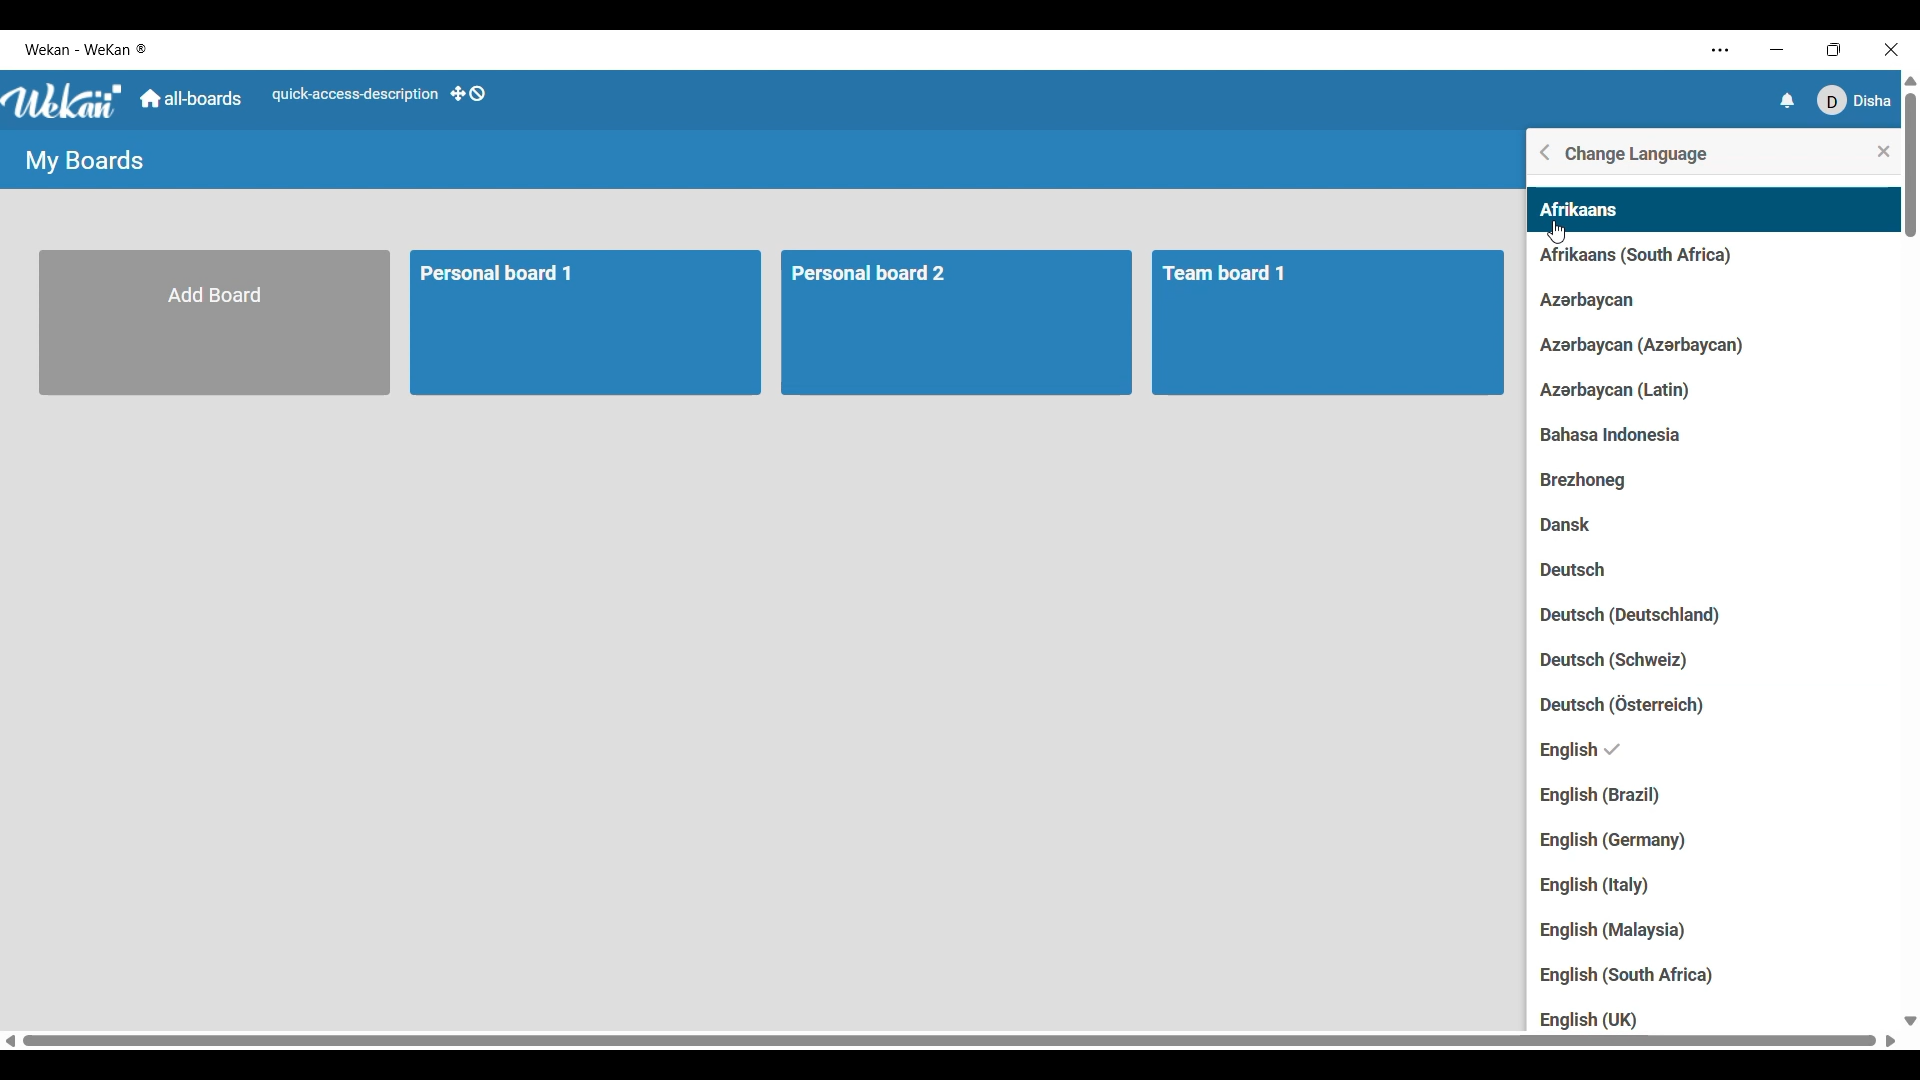 The height and width of the screenshot is (1080, 1920). Describe the element at coordinates (1610, 750) in the screenshot. I see `English ` at that location.